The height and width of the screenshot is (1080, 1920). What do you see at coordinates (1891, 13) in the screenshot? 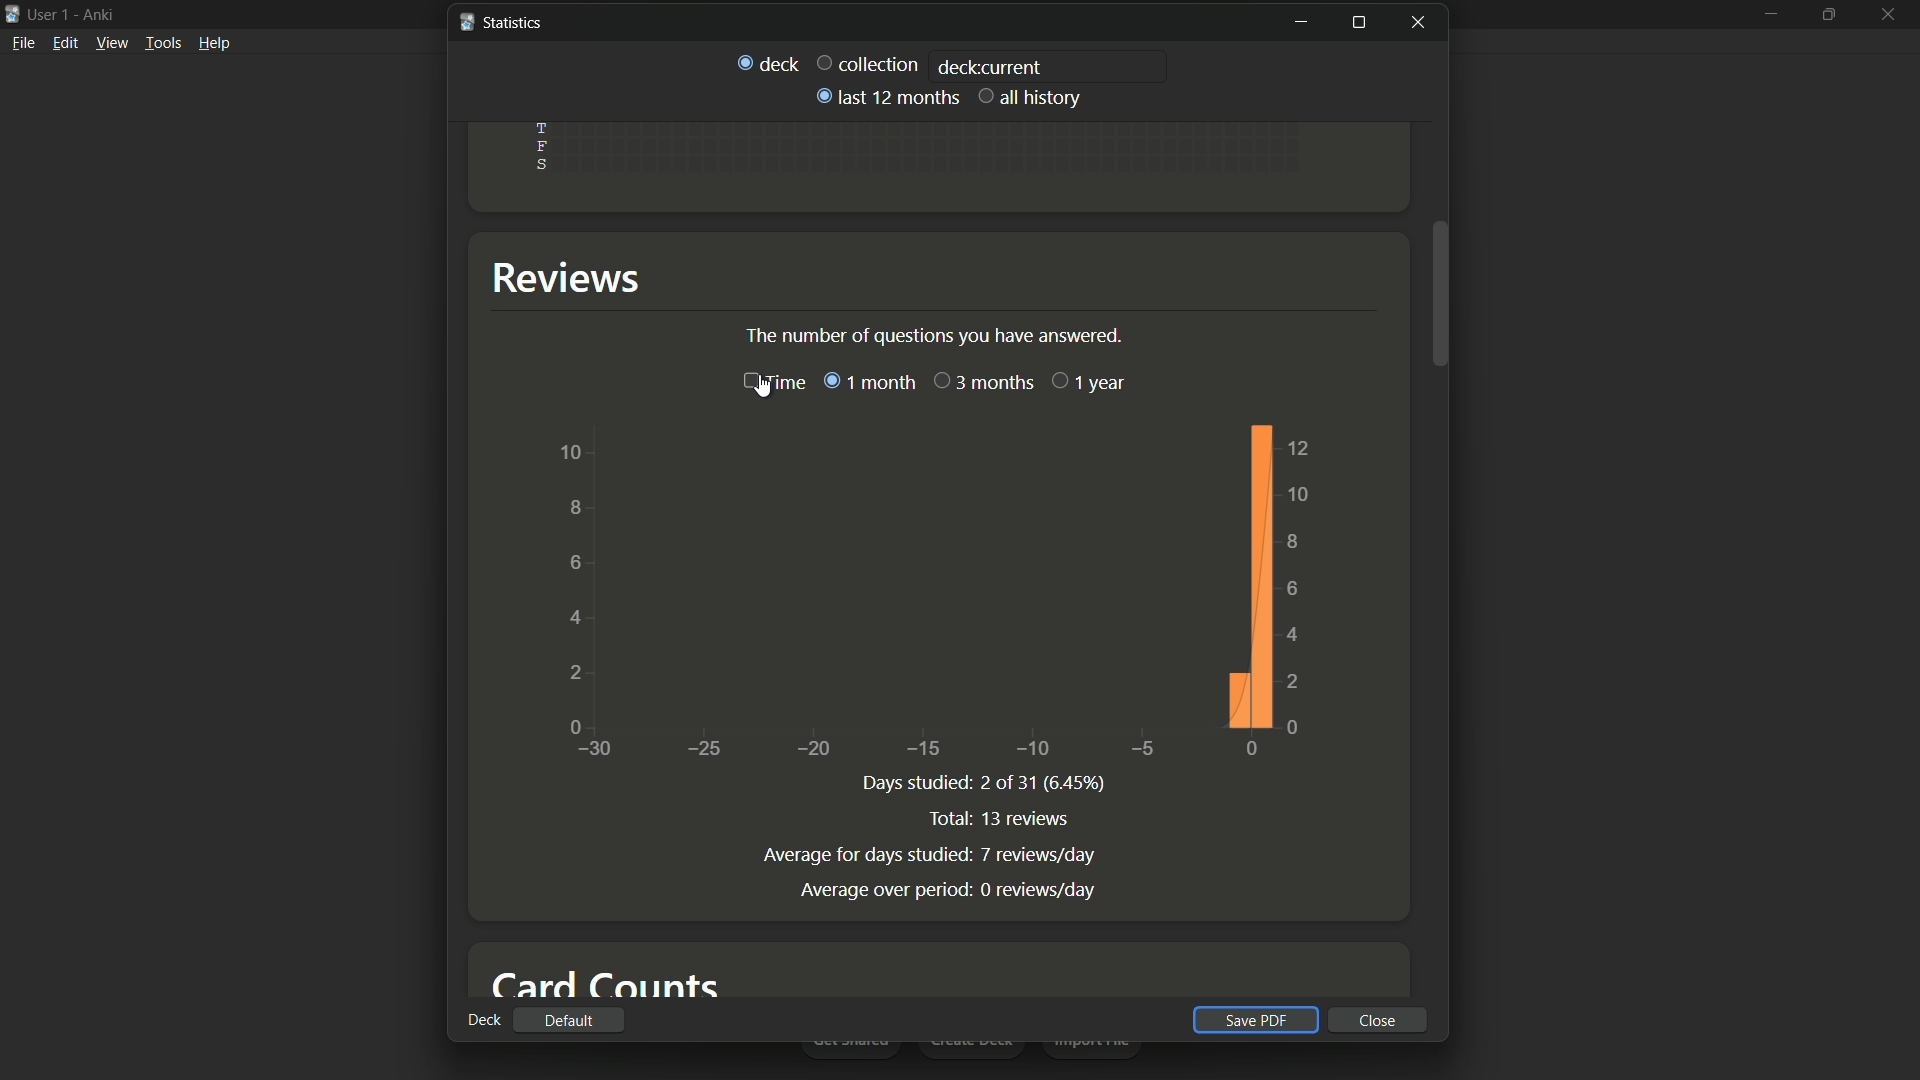
I see `close app` at bounding box center [1891, 13].